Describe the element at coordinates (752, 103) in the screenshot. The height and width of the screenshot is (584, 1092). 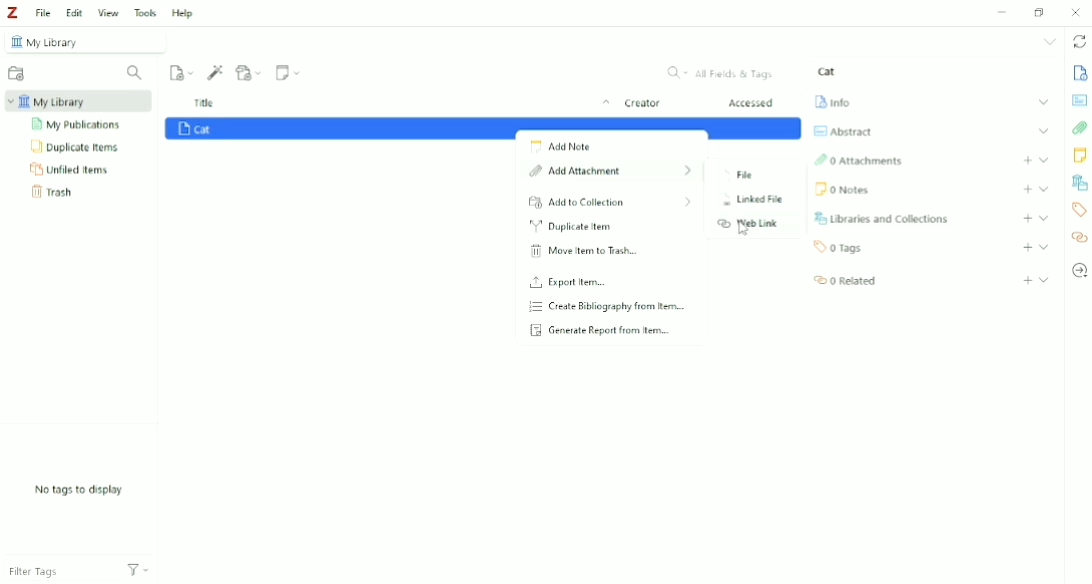
I see `Accessed` at that location.